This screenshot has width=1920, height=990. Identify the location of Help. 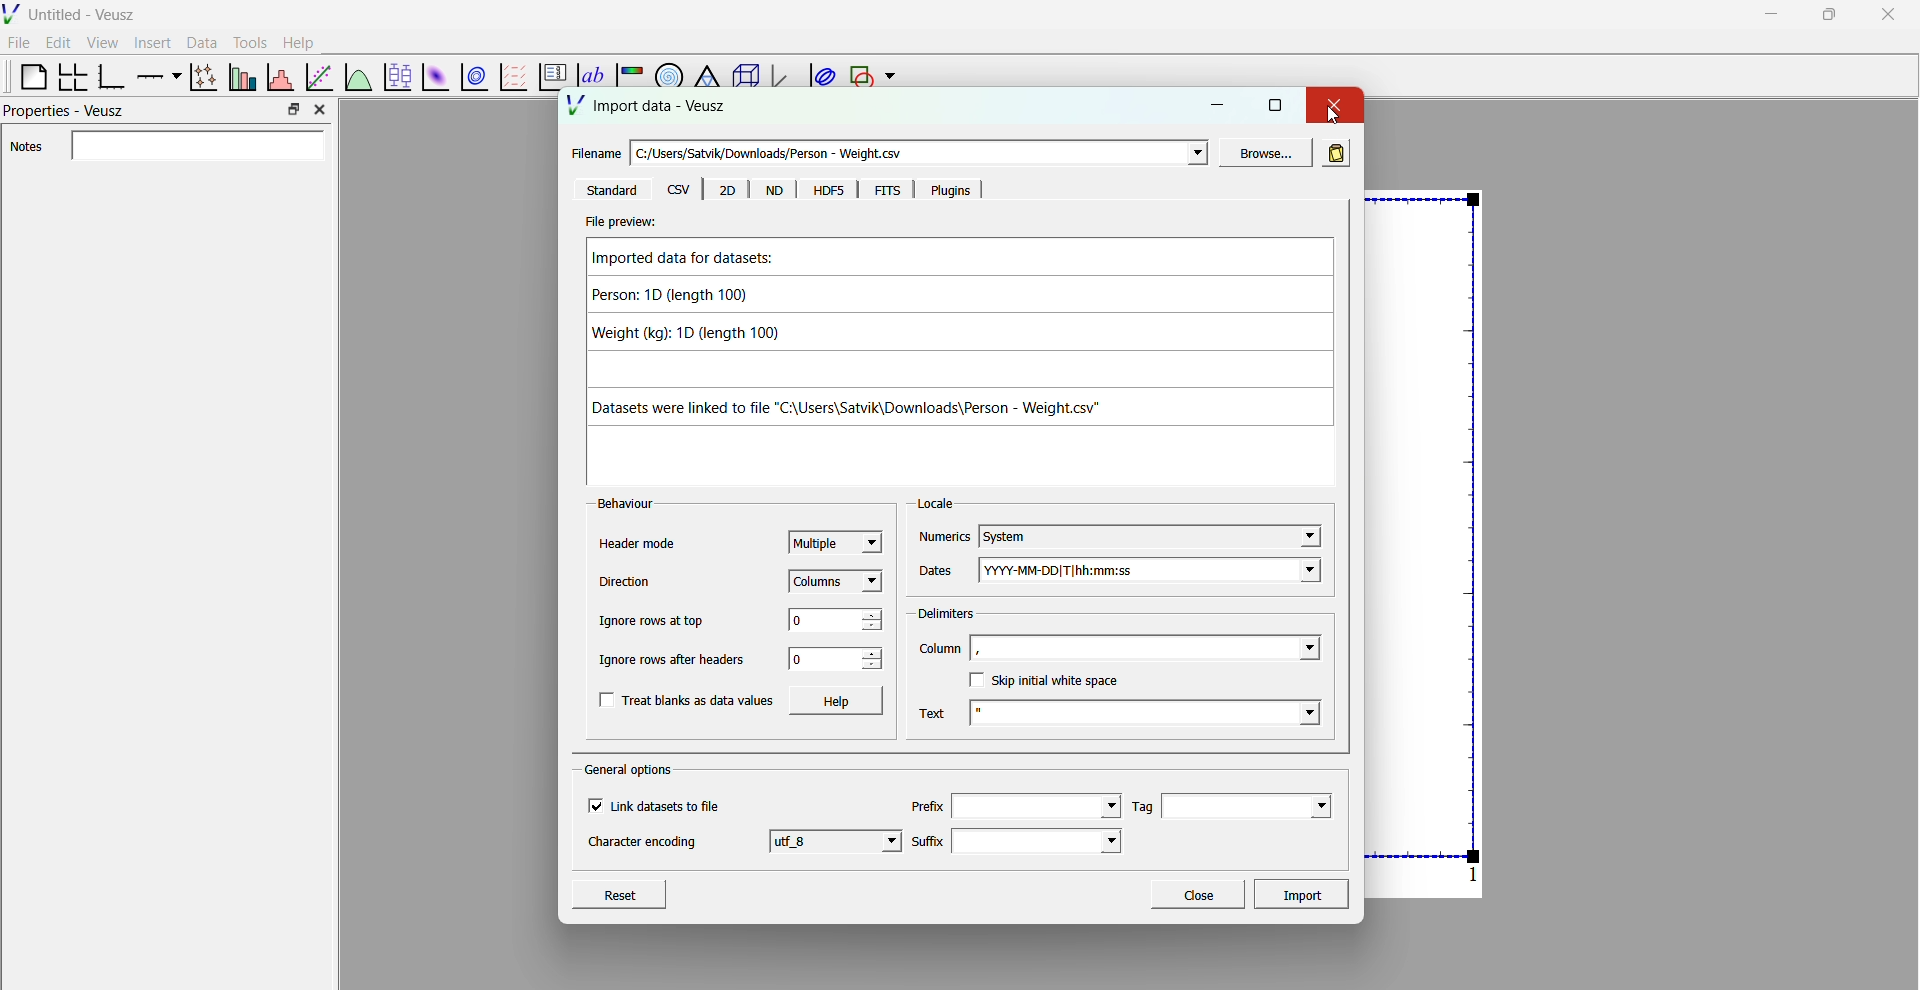
(839, 701).